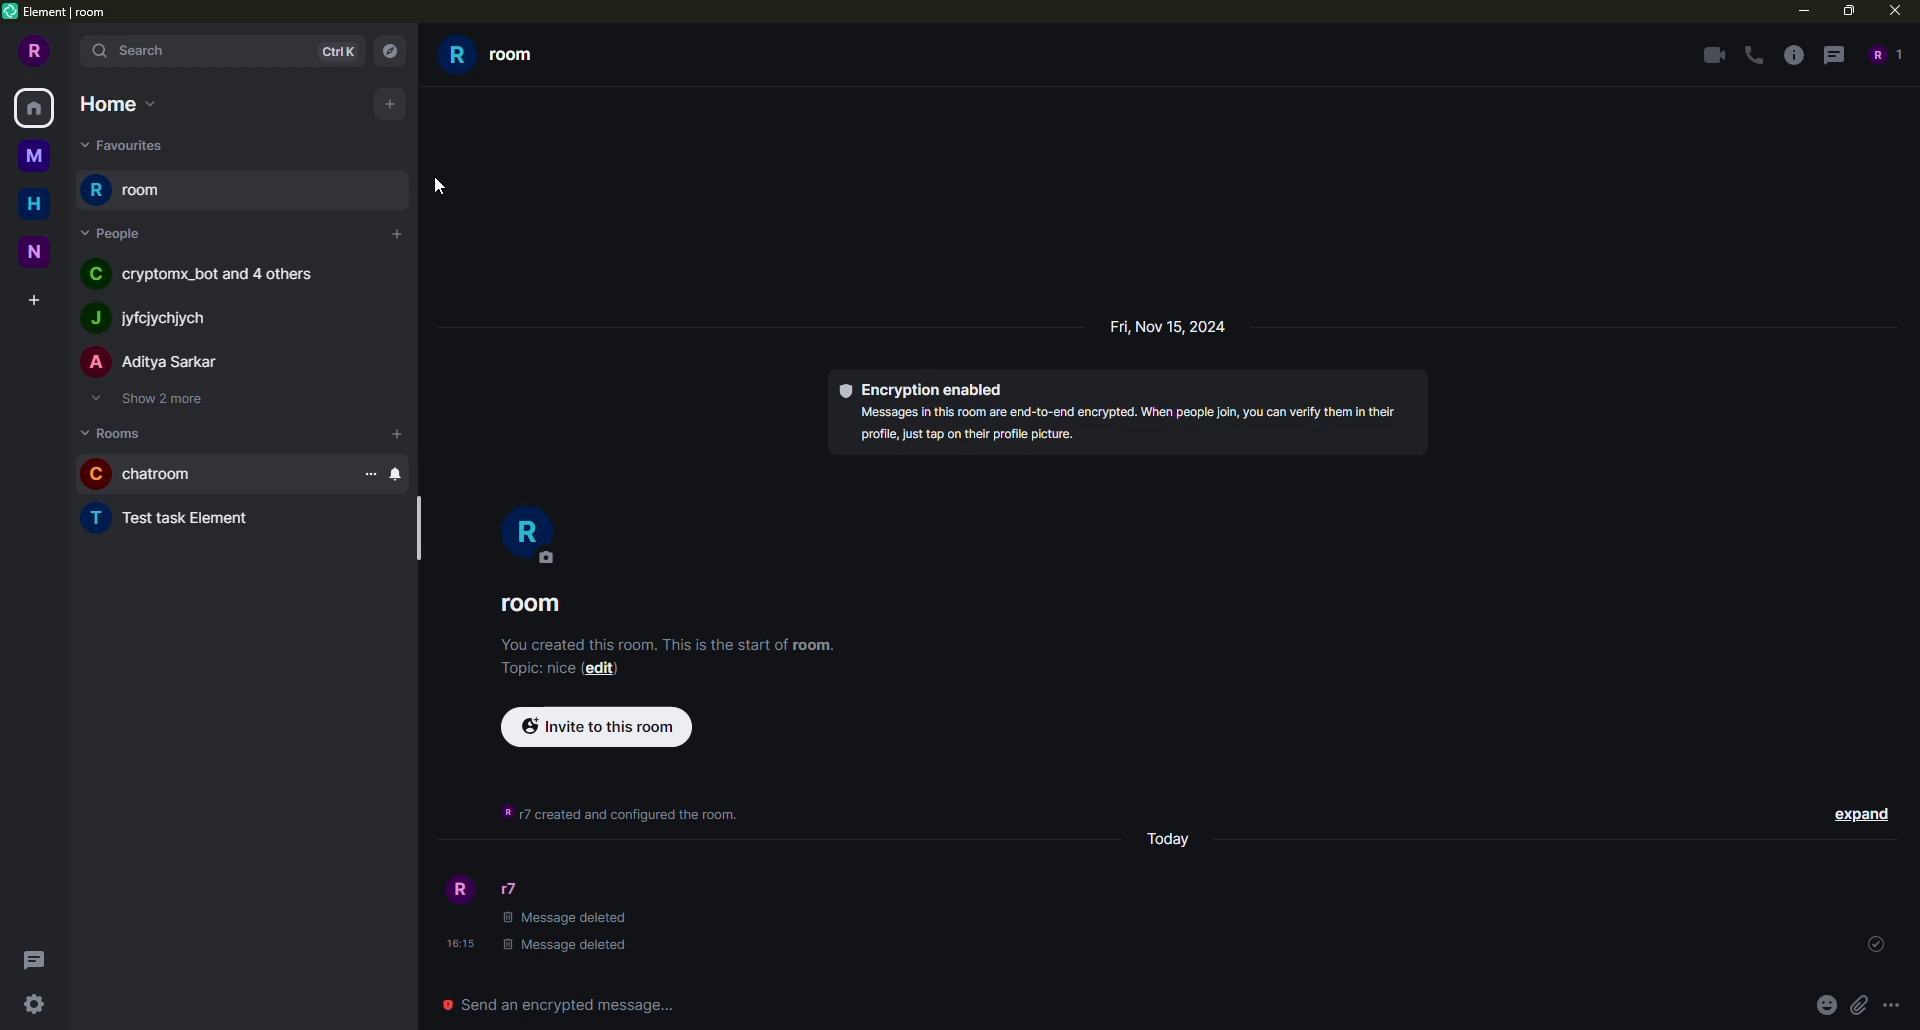  I want to click on search, so click(133, 52).